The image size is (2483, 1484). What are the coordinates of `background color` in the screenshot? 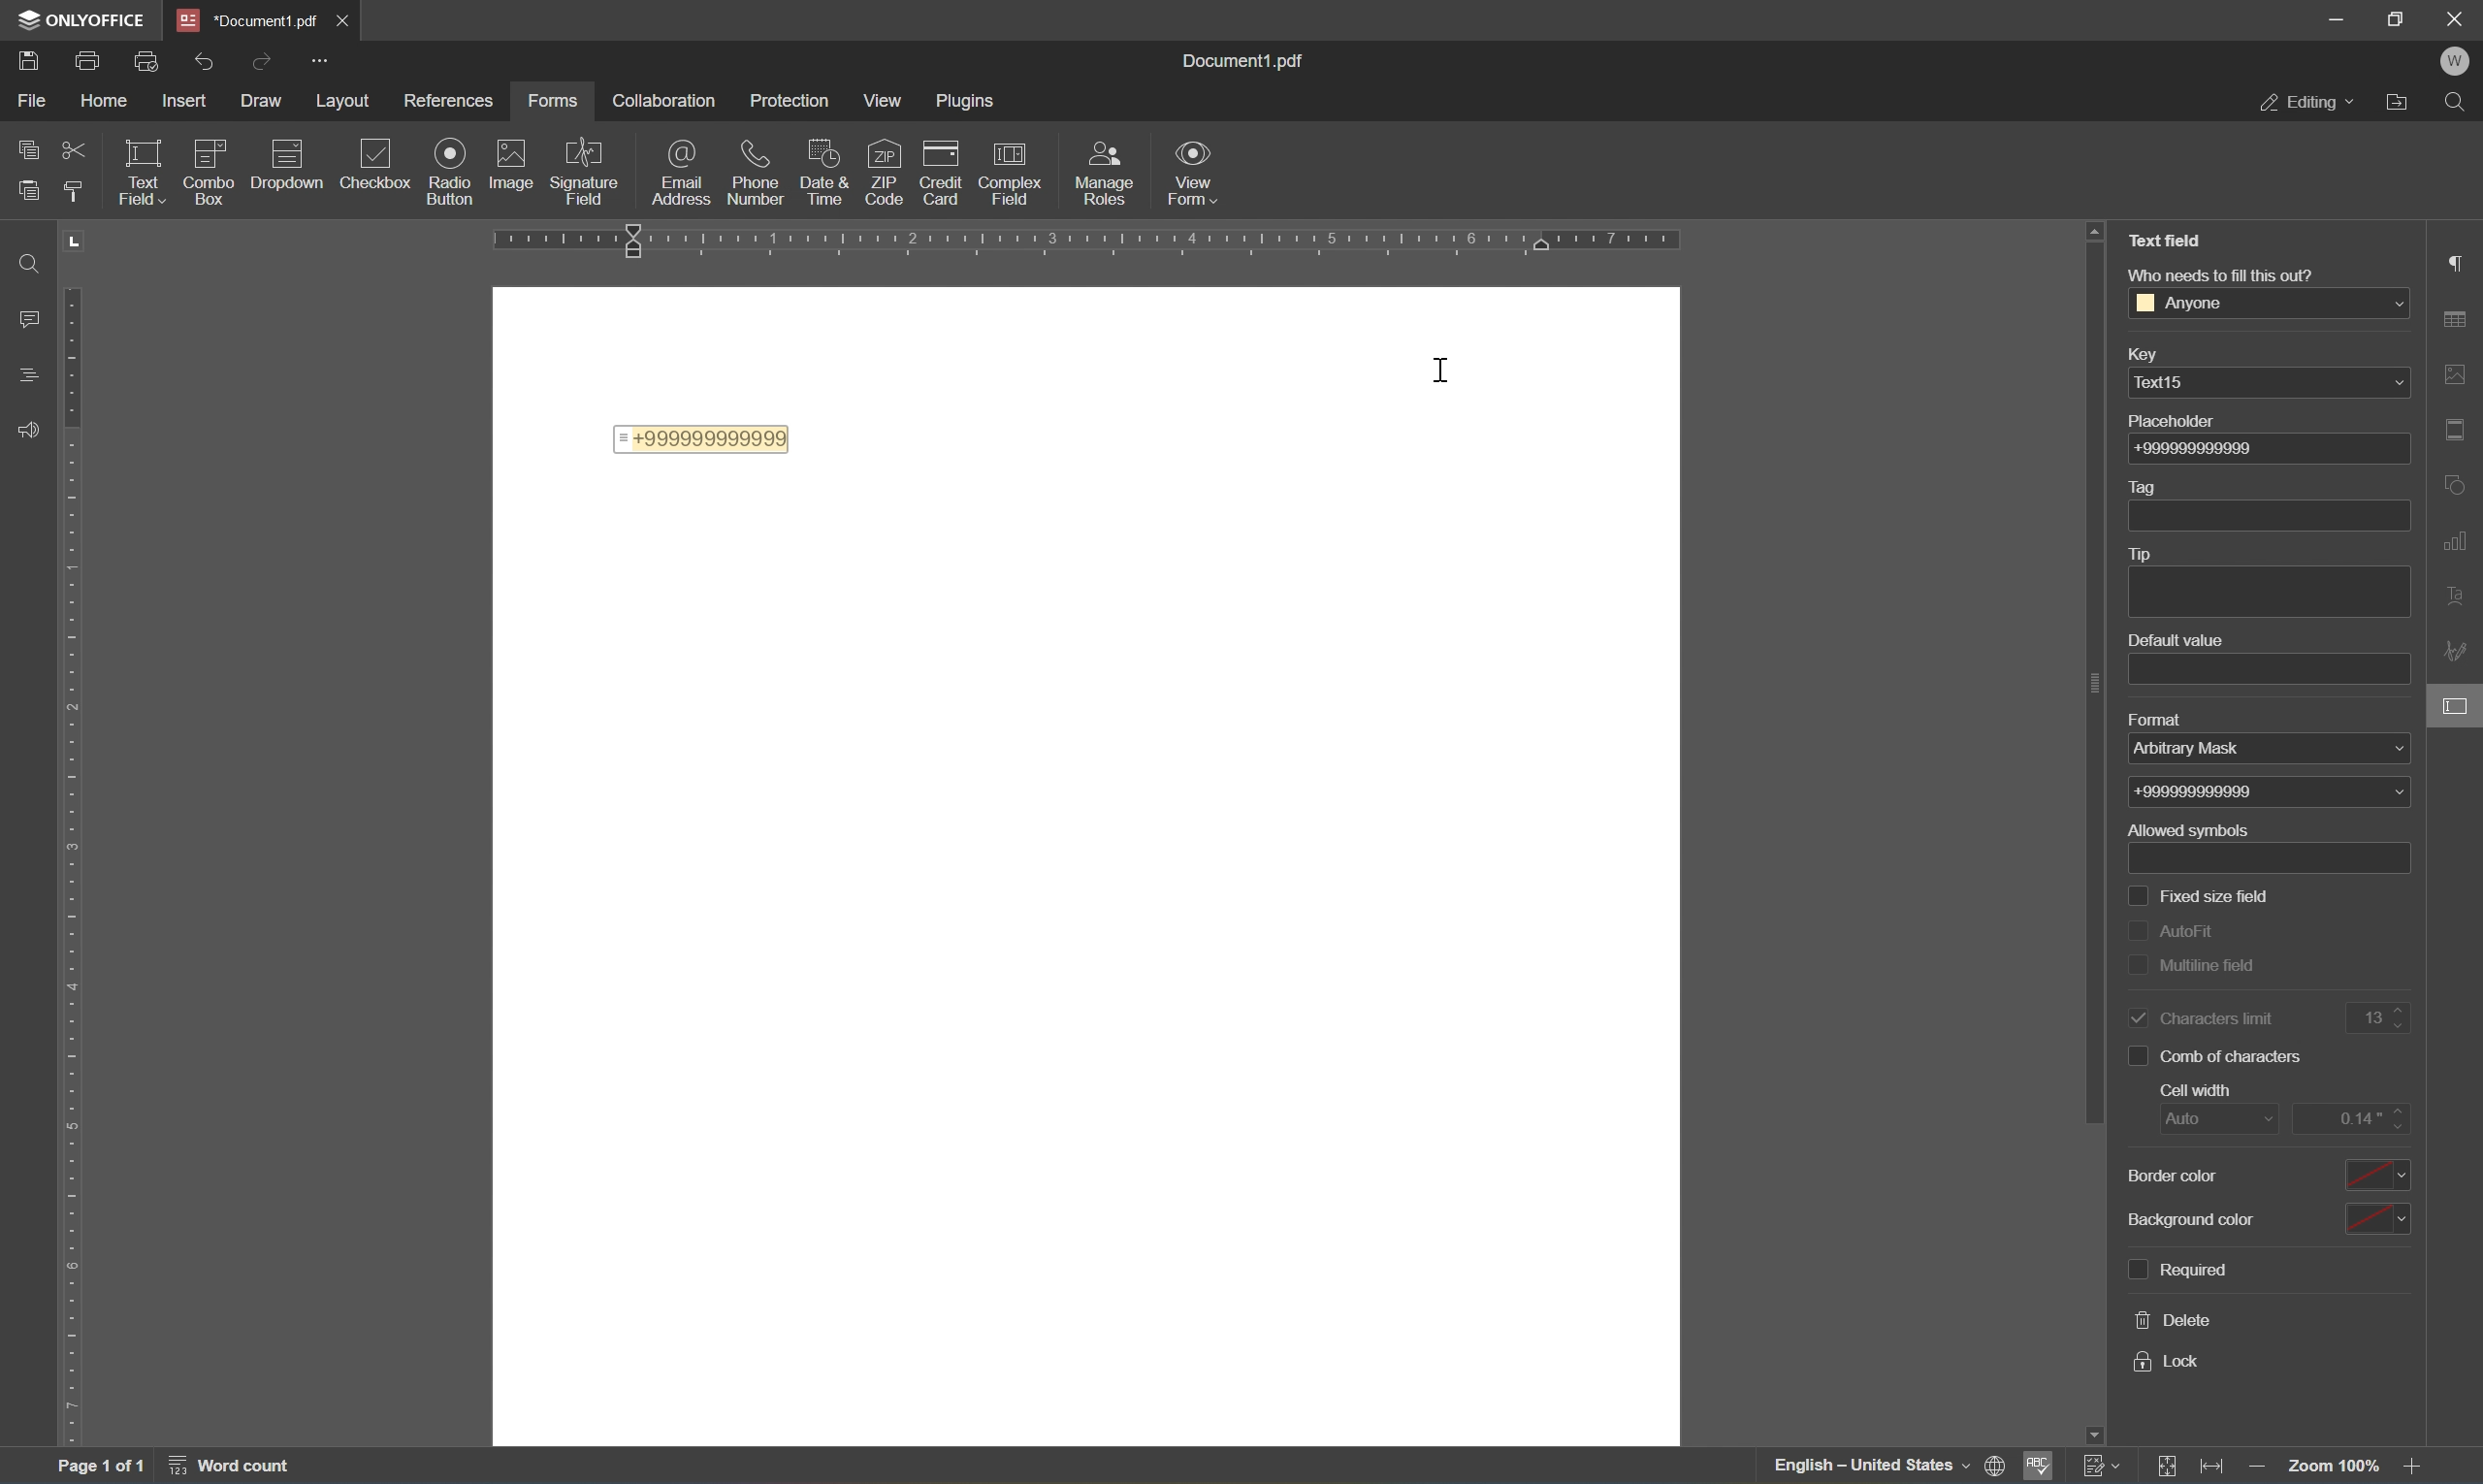 It's located at (2271, 1221).